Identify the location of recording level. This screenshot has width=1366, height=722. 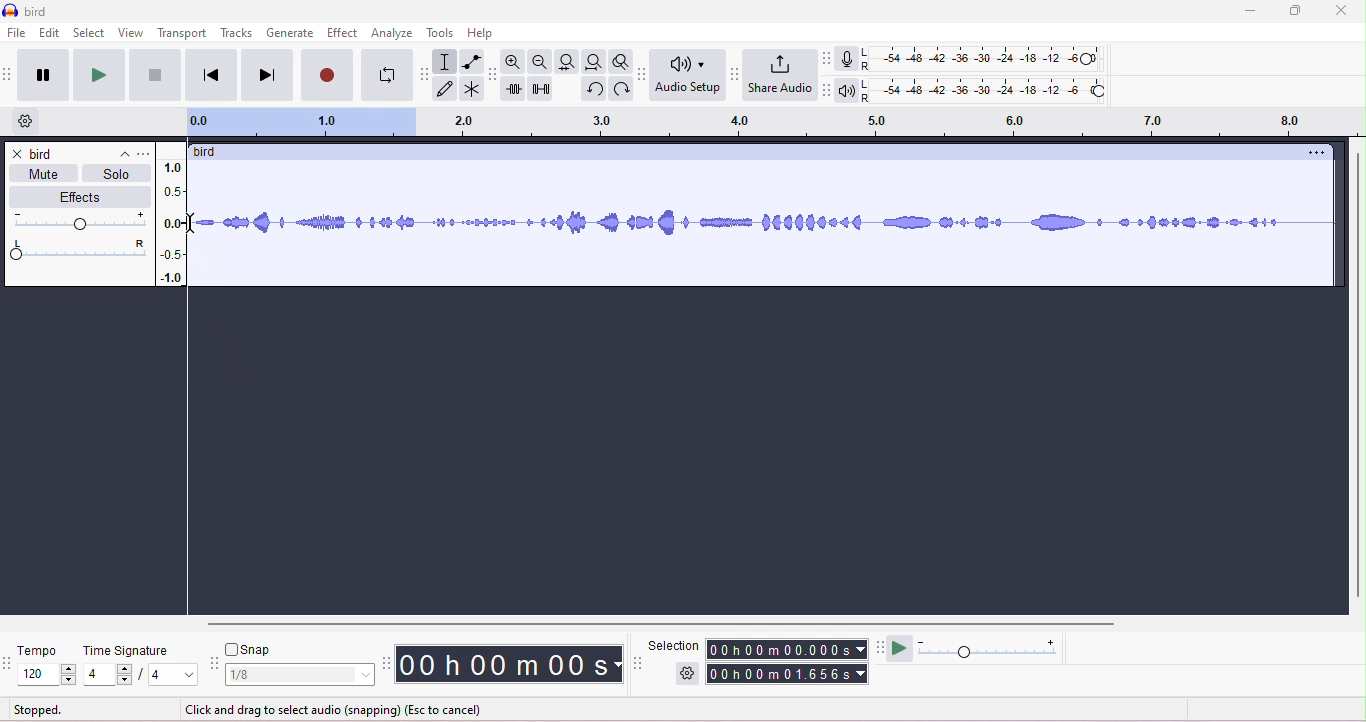
(997, 59).